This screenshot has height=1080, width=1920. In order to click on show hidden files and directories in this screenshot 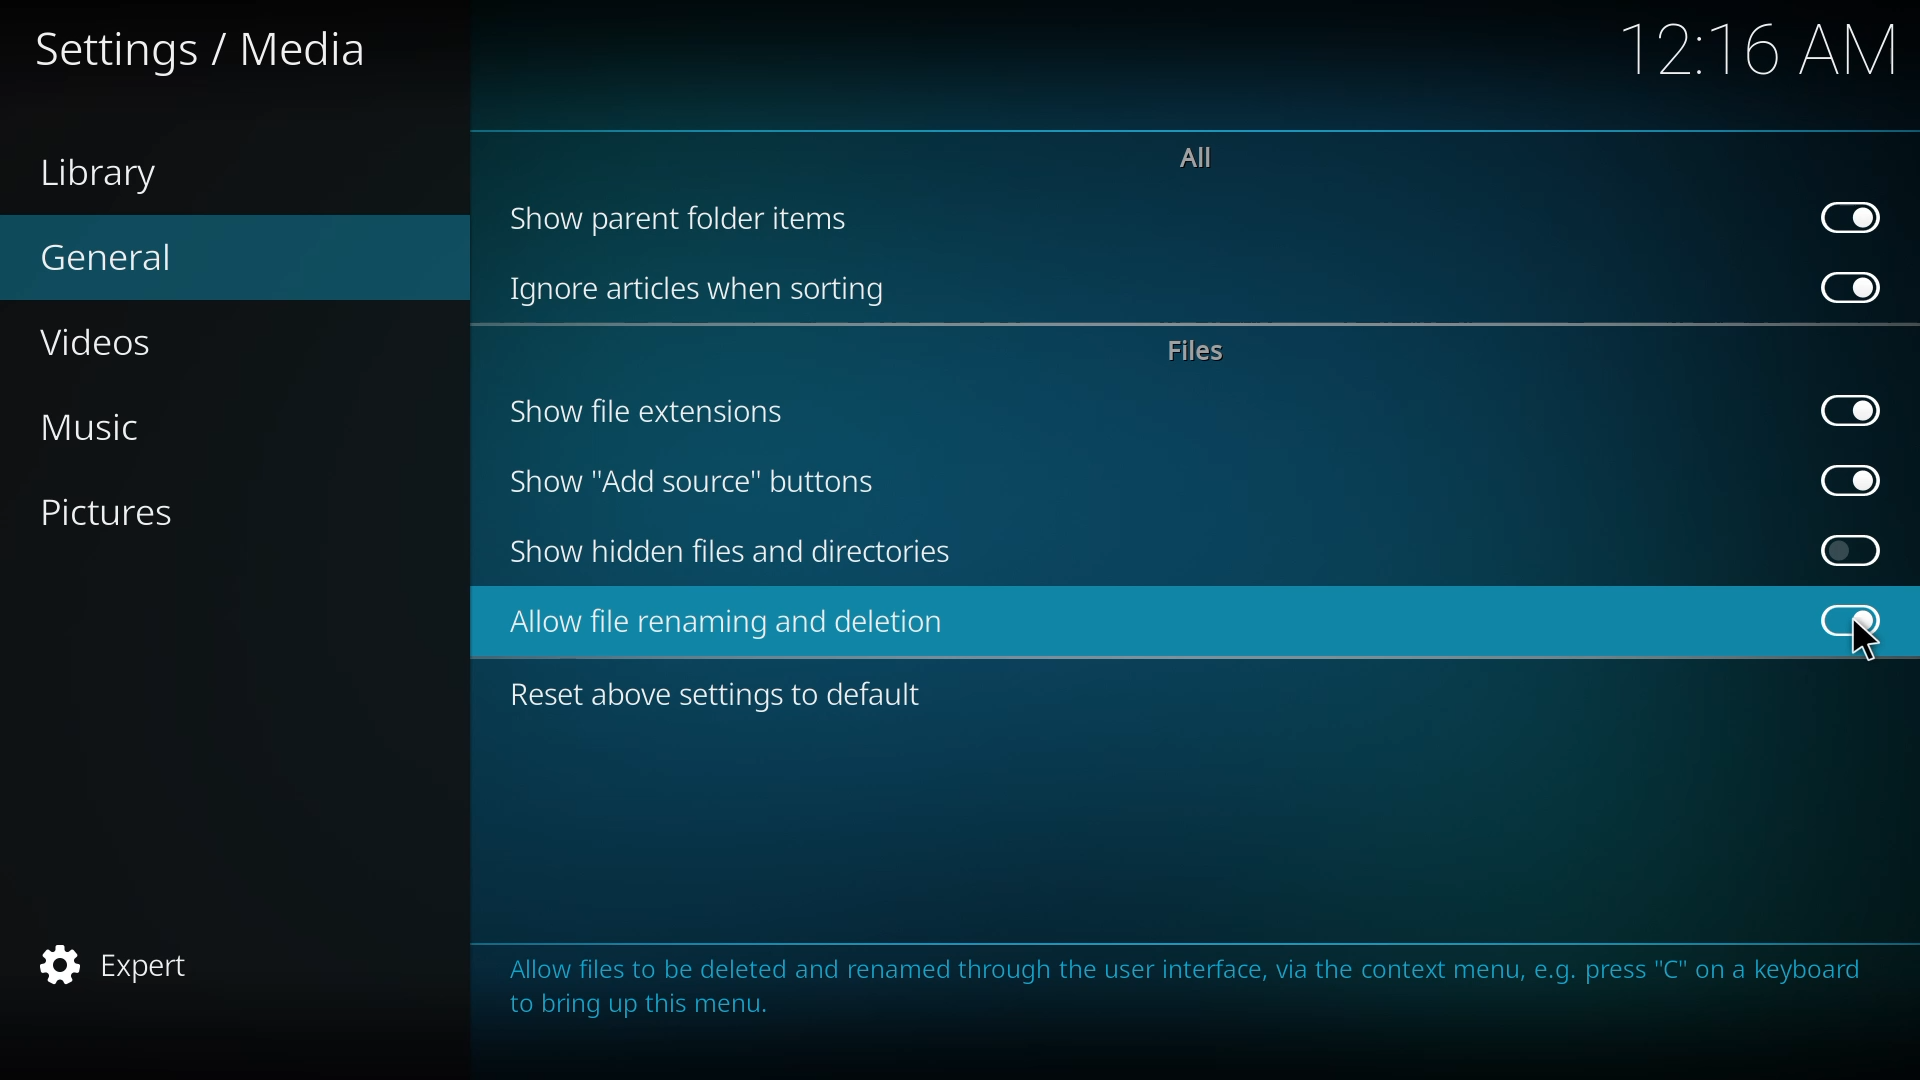, I will do `click(735, 551)`.